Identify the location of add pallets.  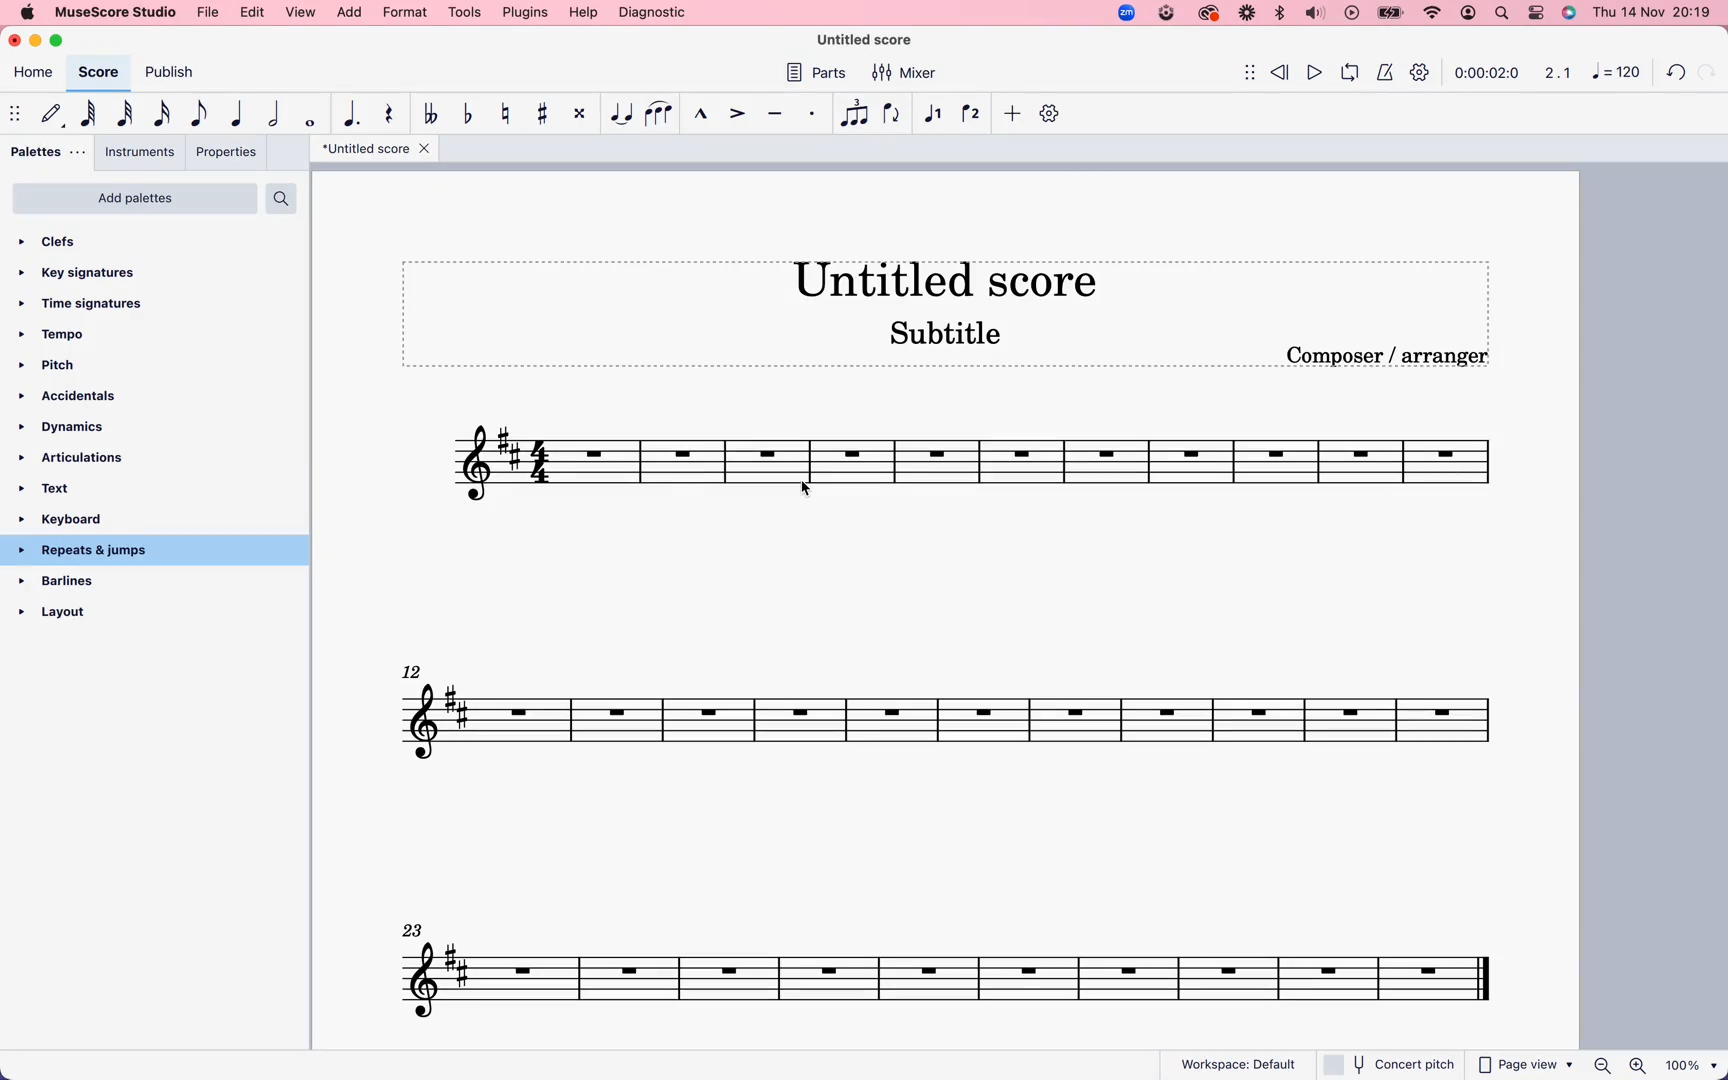
(135, 198).